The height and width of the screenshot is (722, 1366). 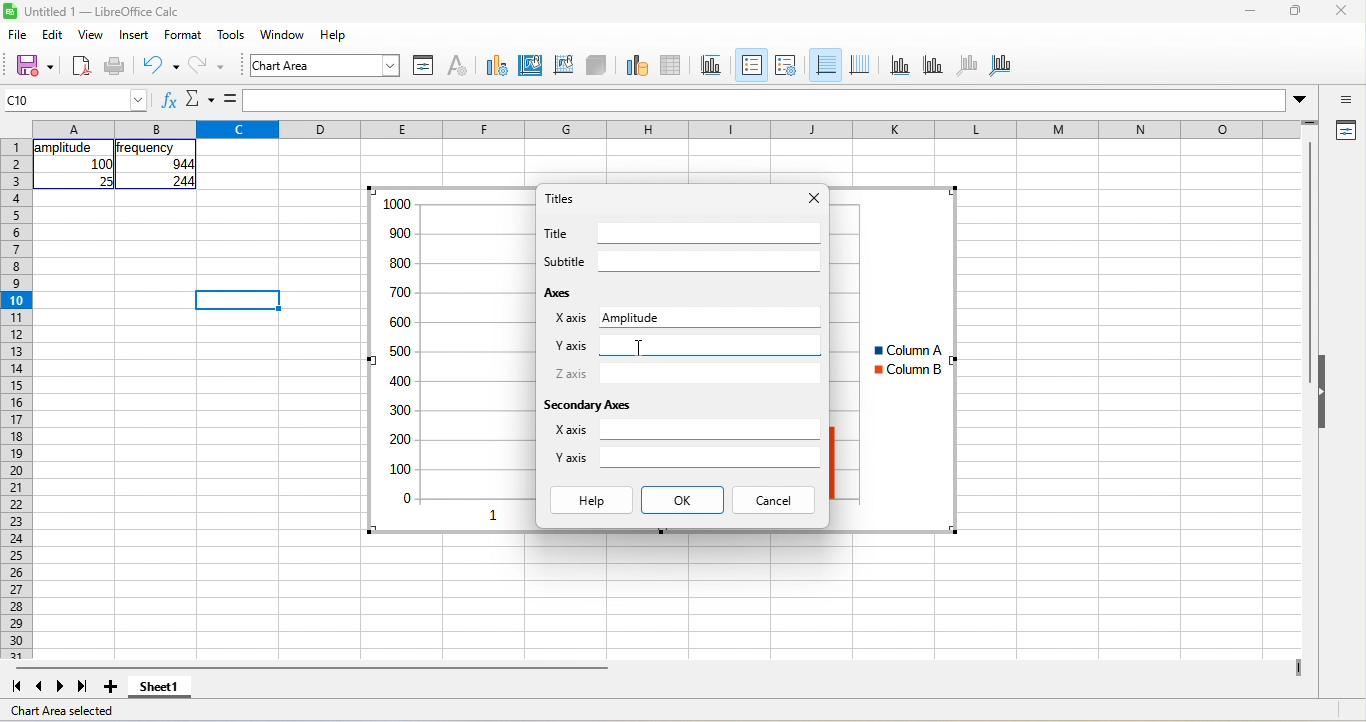 I want to click on horizontal scroll bar, so click(x=312, y=668).